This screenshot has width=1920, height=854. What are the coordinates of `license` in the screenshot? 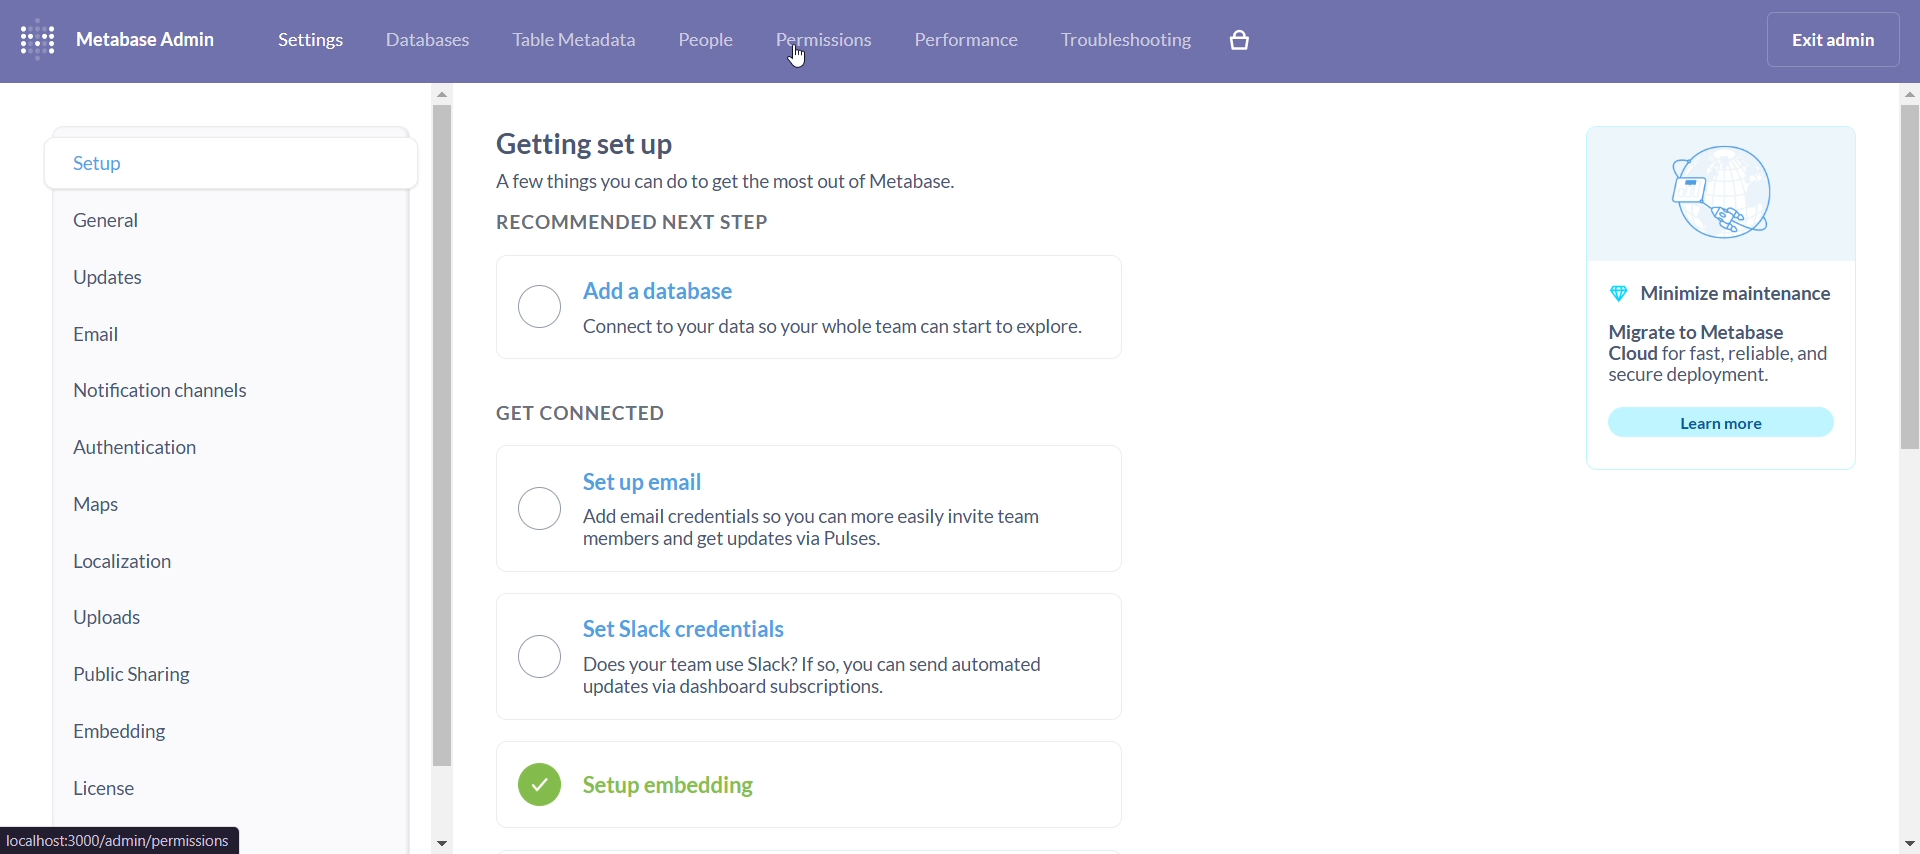 It's located at (228, 797).